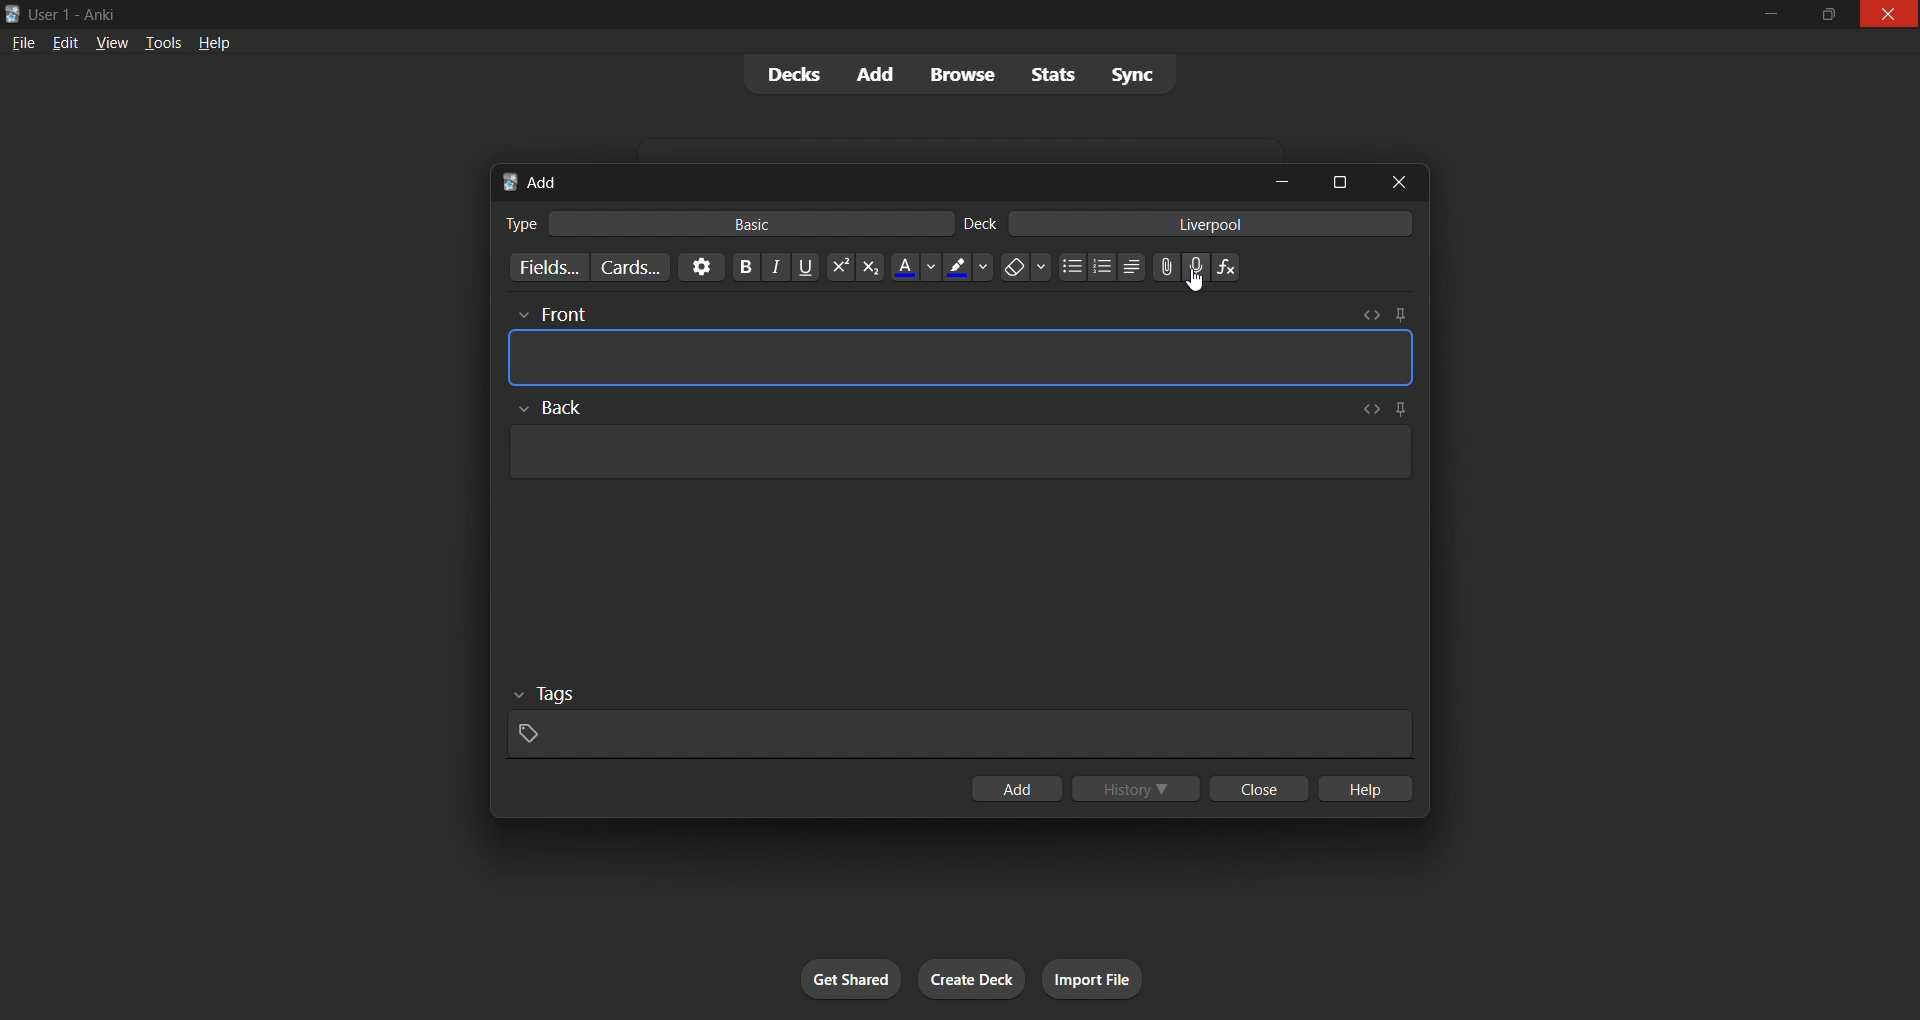 The width and height of the screenshot is (1920, 1020). Describe the element at coordinates (976, 976) in the screenshot. I see `create deck` at that location.